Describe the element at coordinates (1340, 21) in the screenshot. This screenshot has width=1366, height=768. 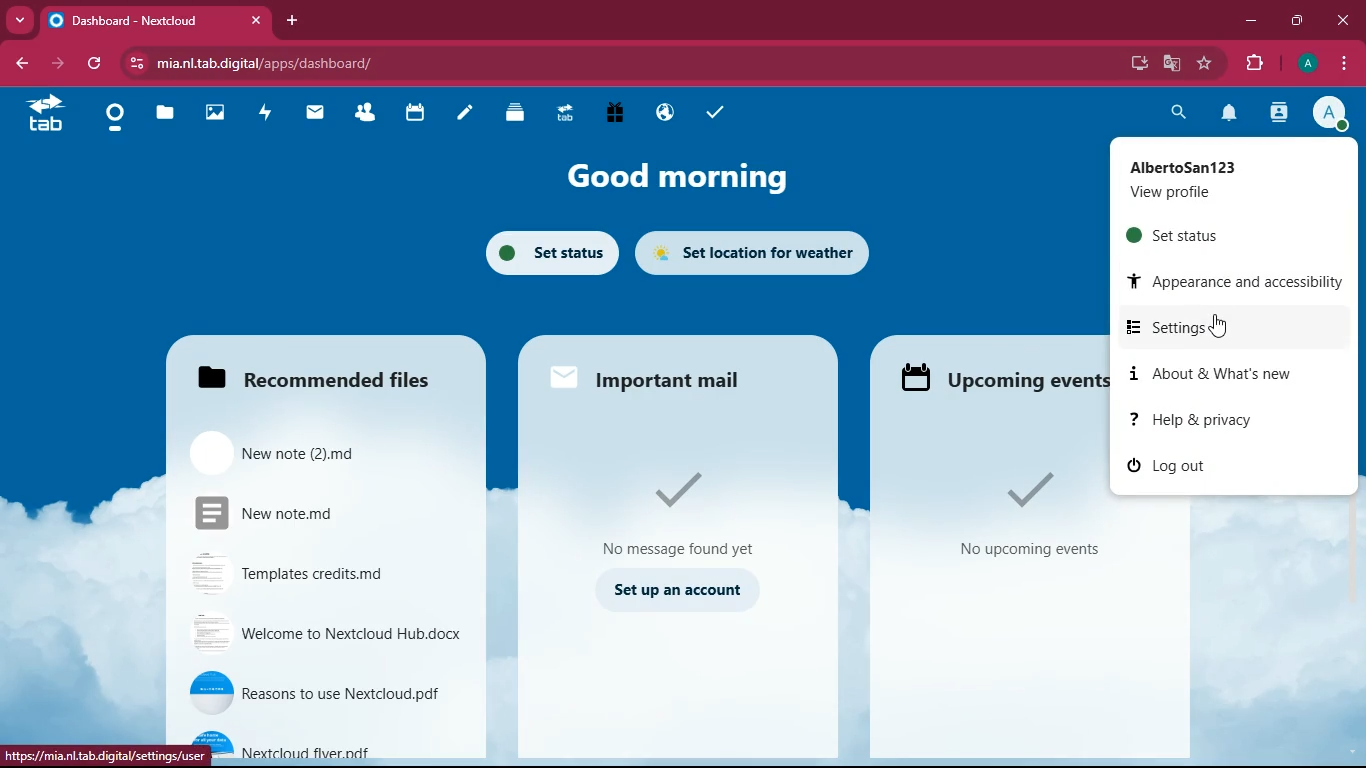
I see `close` at that location.